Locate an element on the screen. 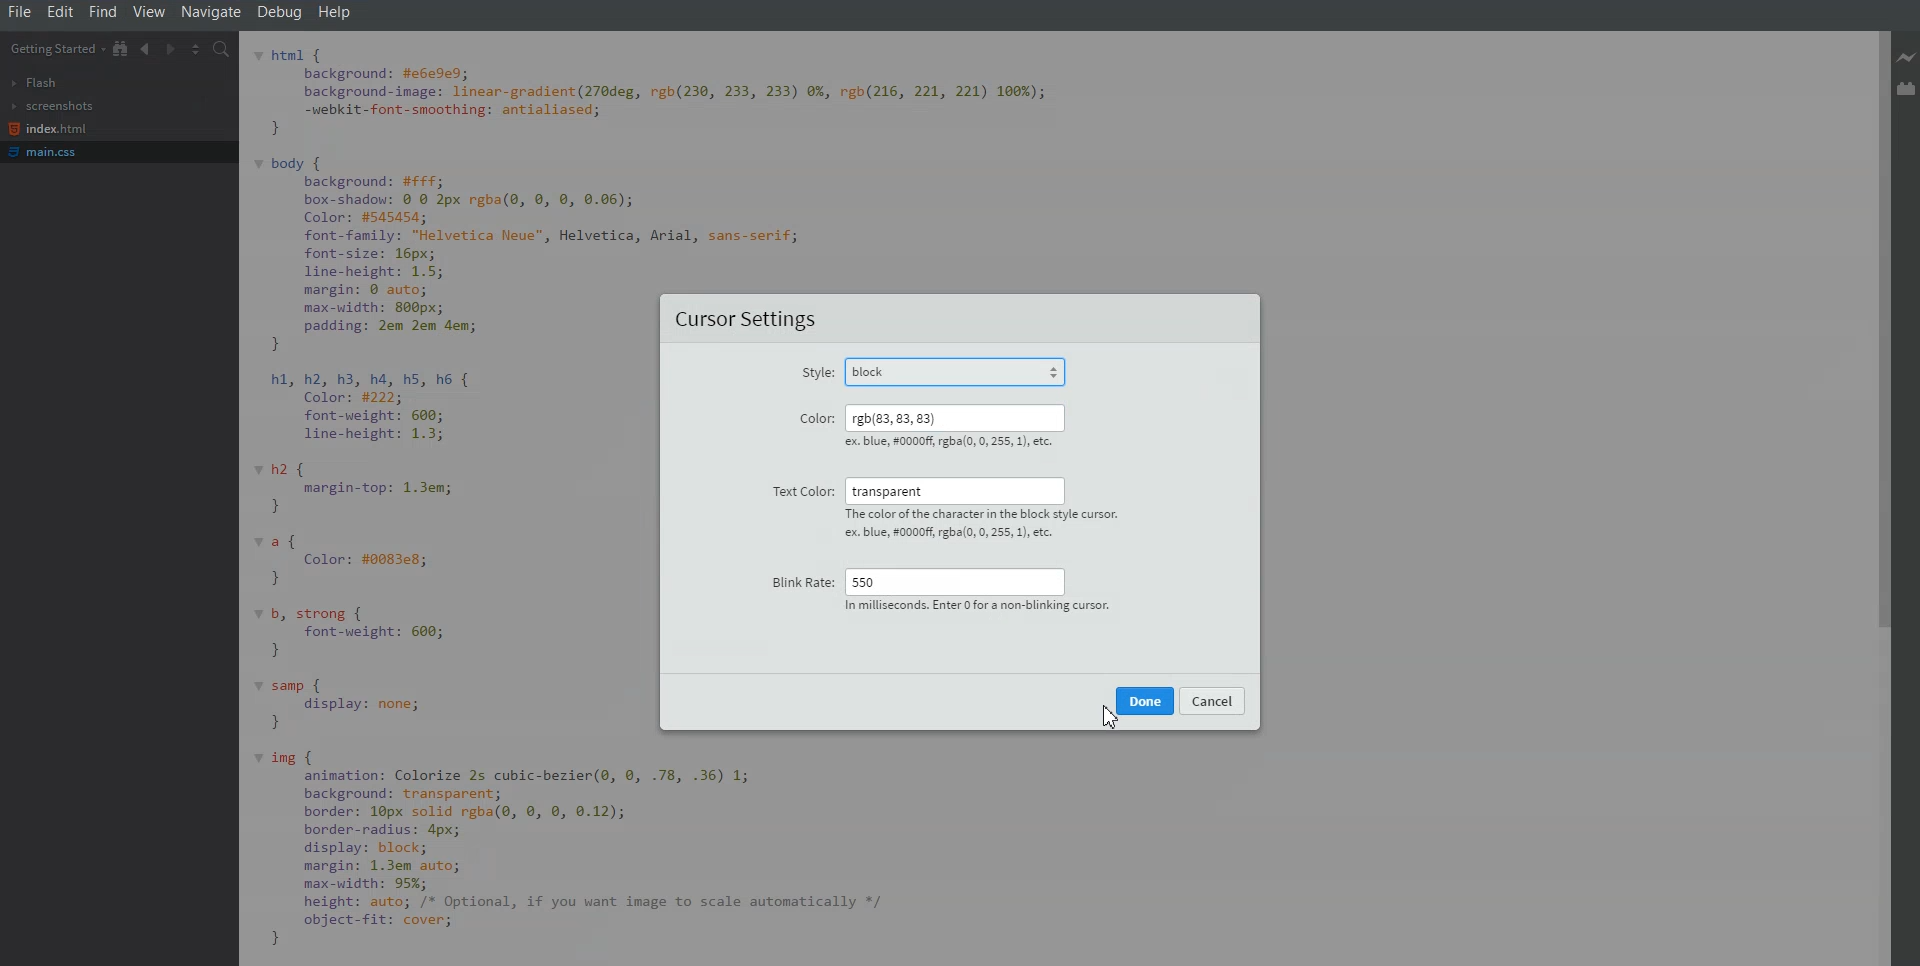  Find is located at coordinates (103, 12).